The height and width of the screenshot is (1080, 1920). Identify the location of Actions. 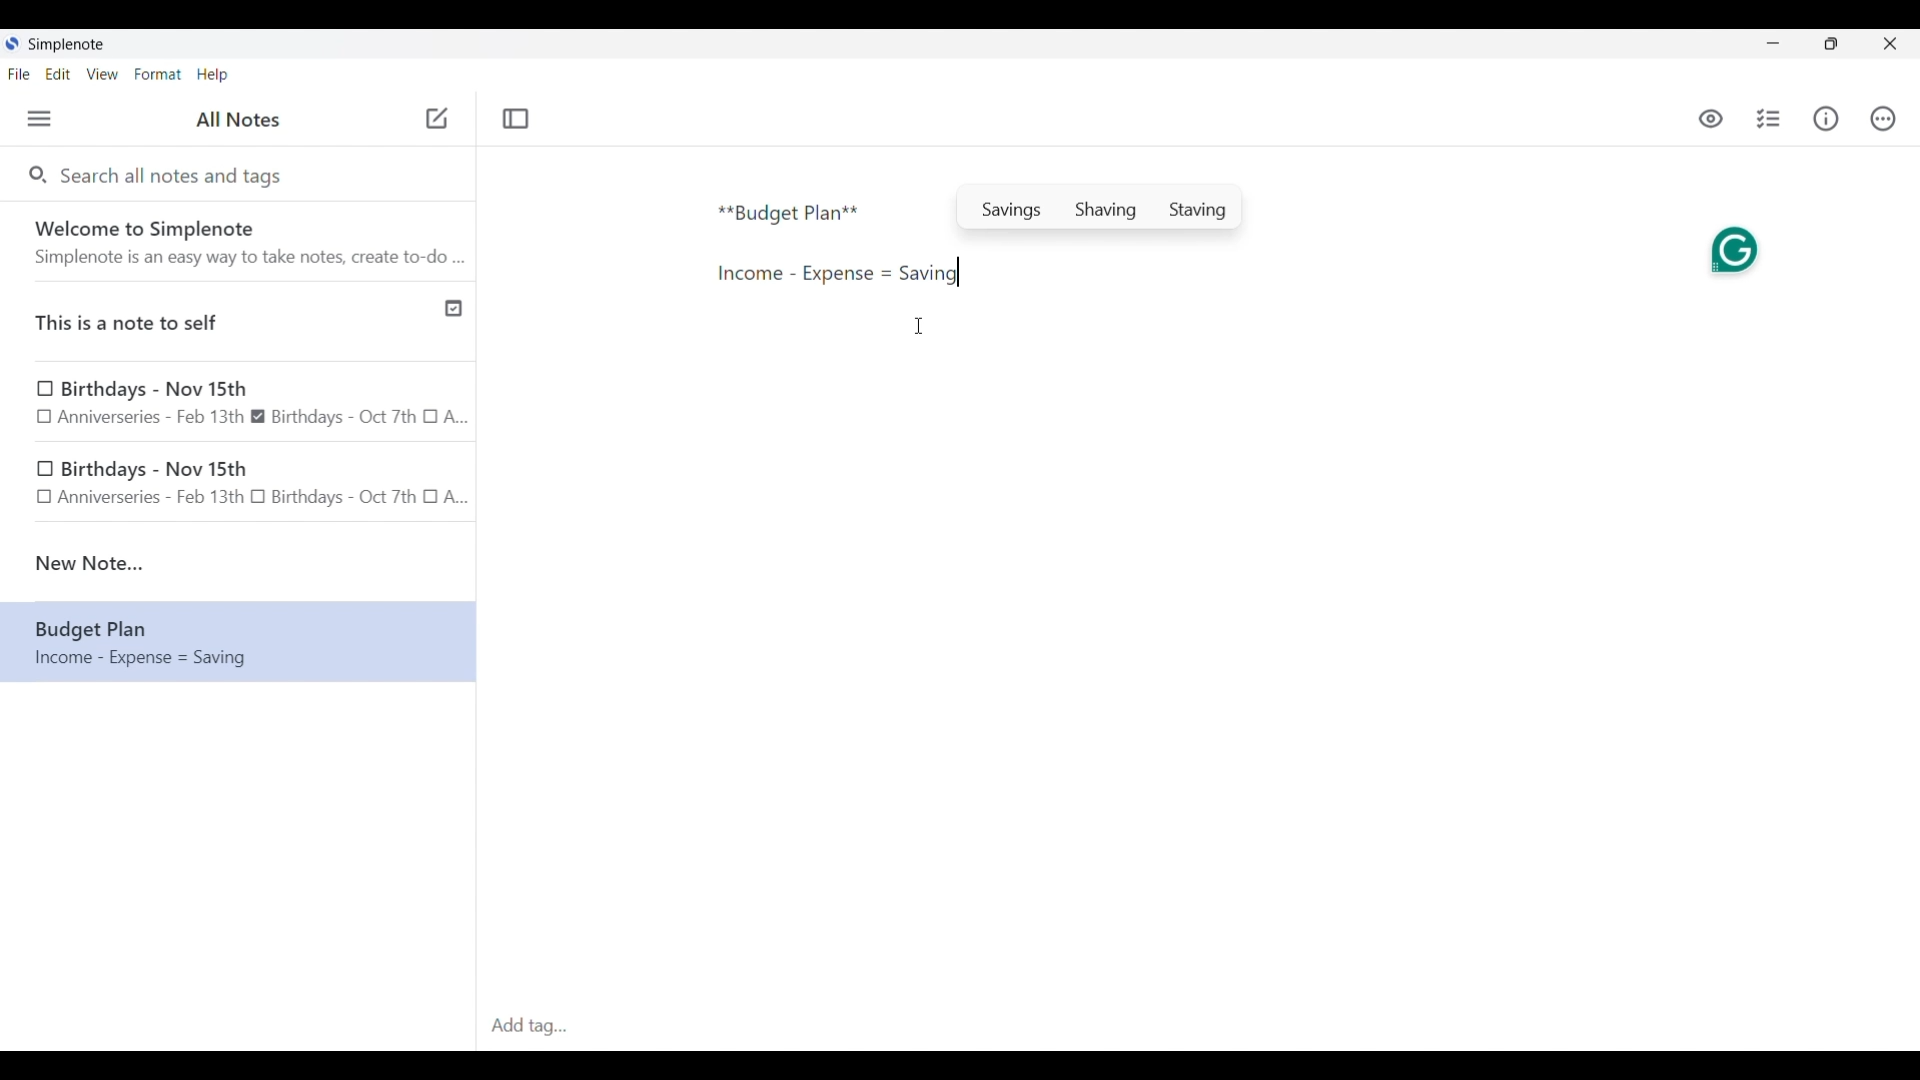
(1882, 119).